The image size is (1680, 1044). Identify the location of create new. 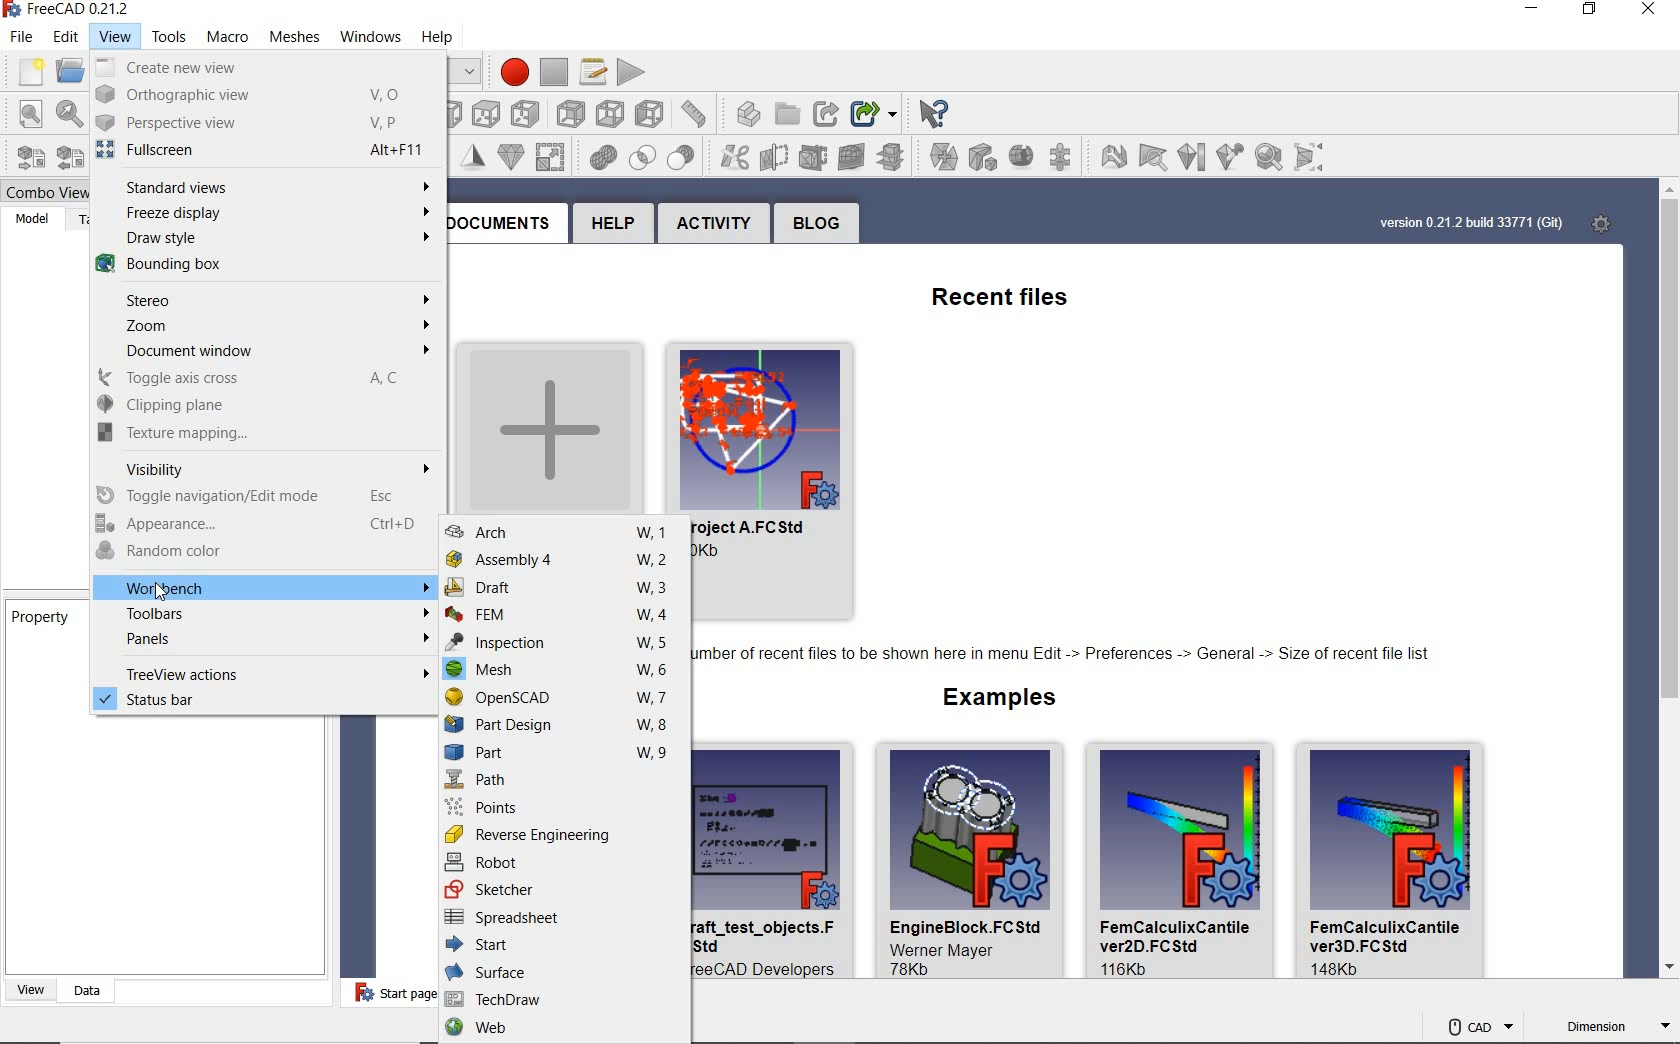
(545, 423).